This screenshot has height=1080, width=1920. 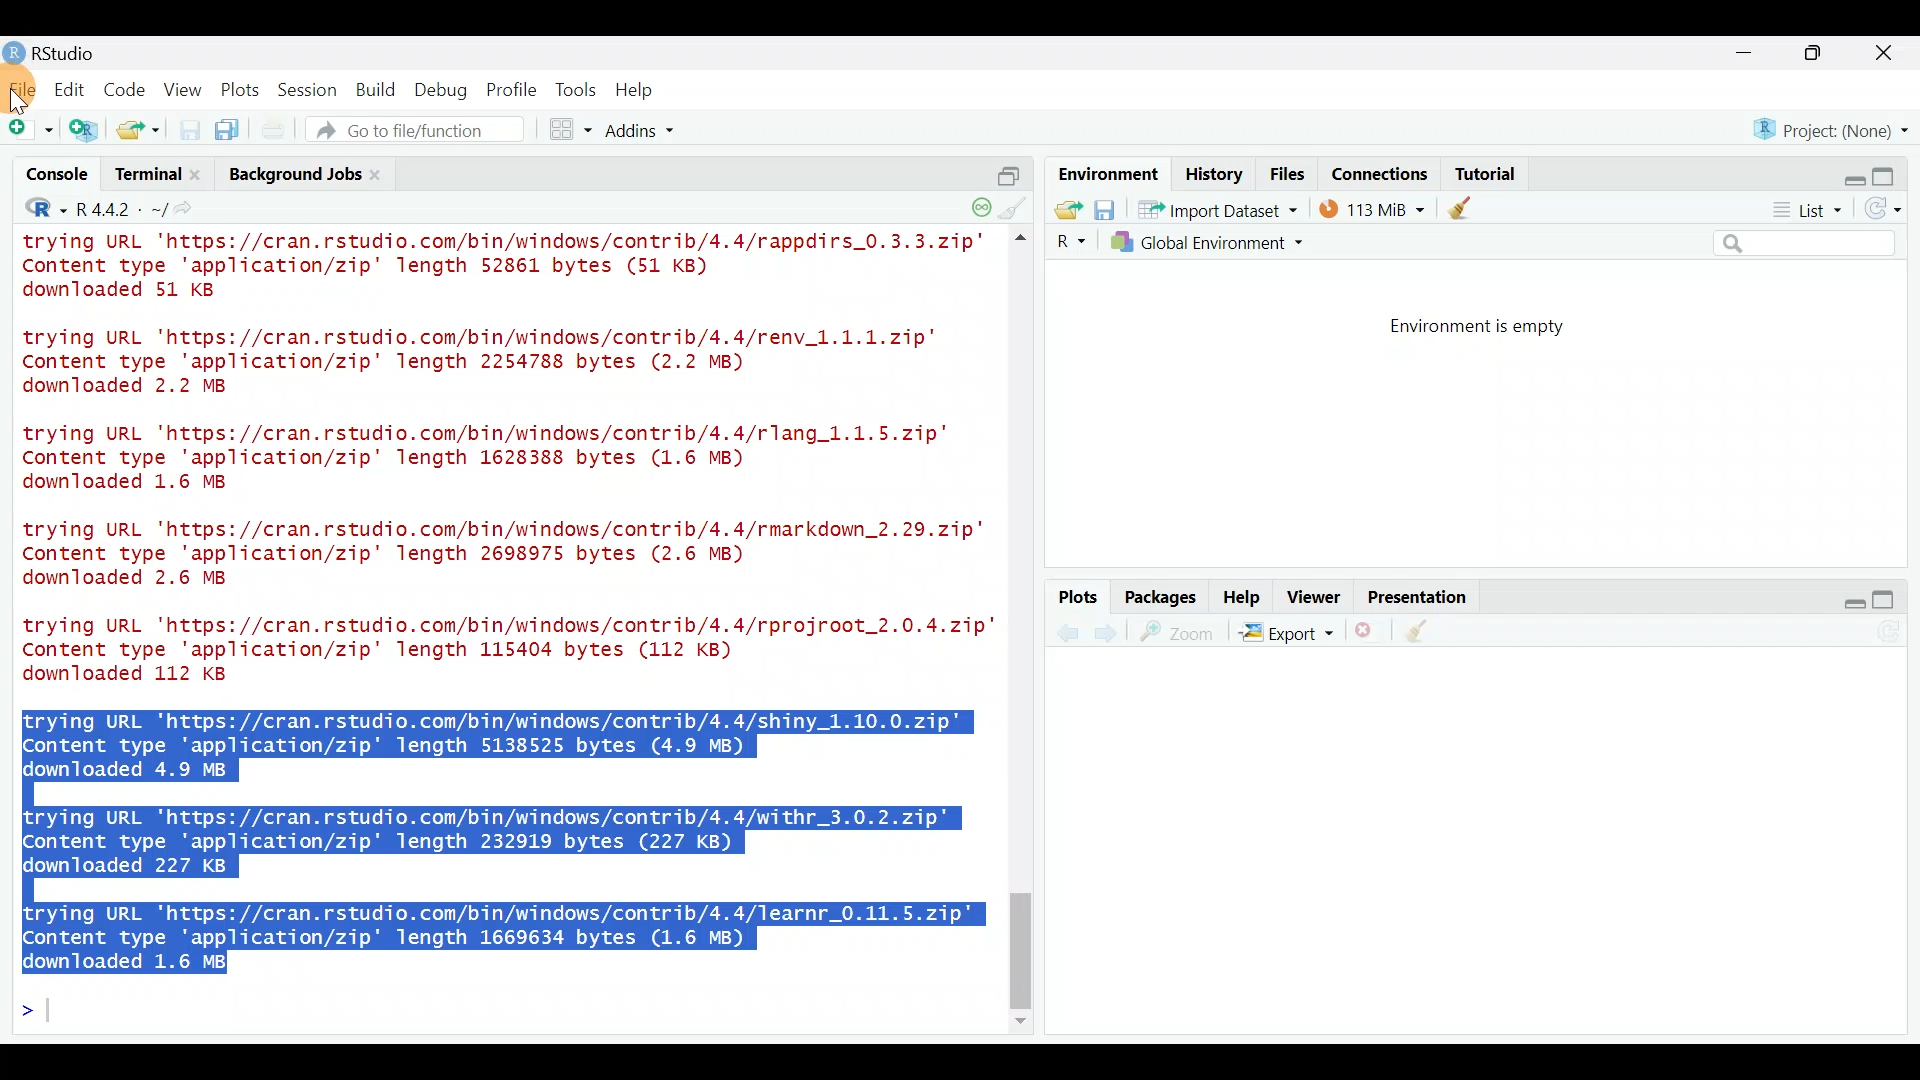 What do you see at coordinates (23, 96) in the screenshot?
I see `Cursor` at bounding box center [23, 96].